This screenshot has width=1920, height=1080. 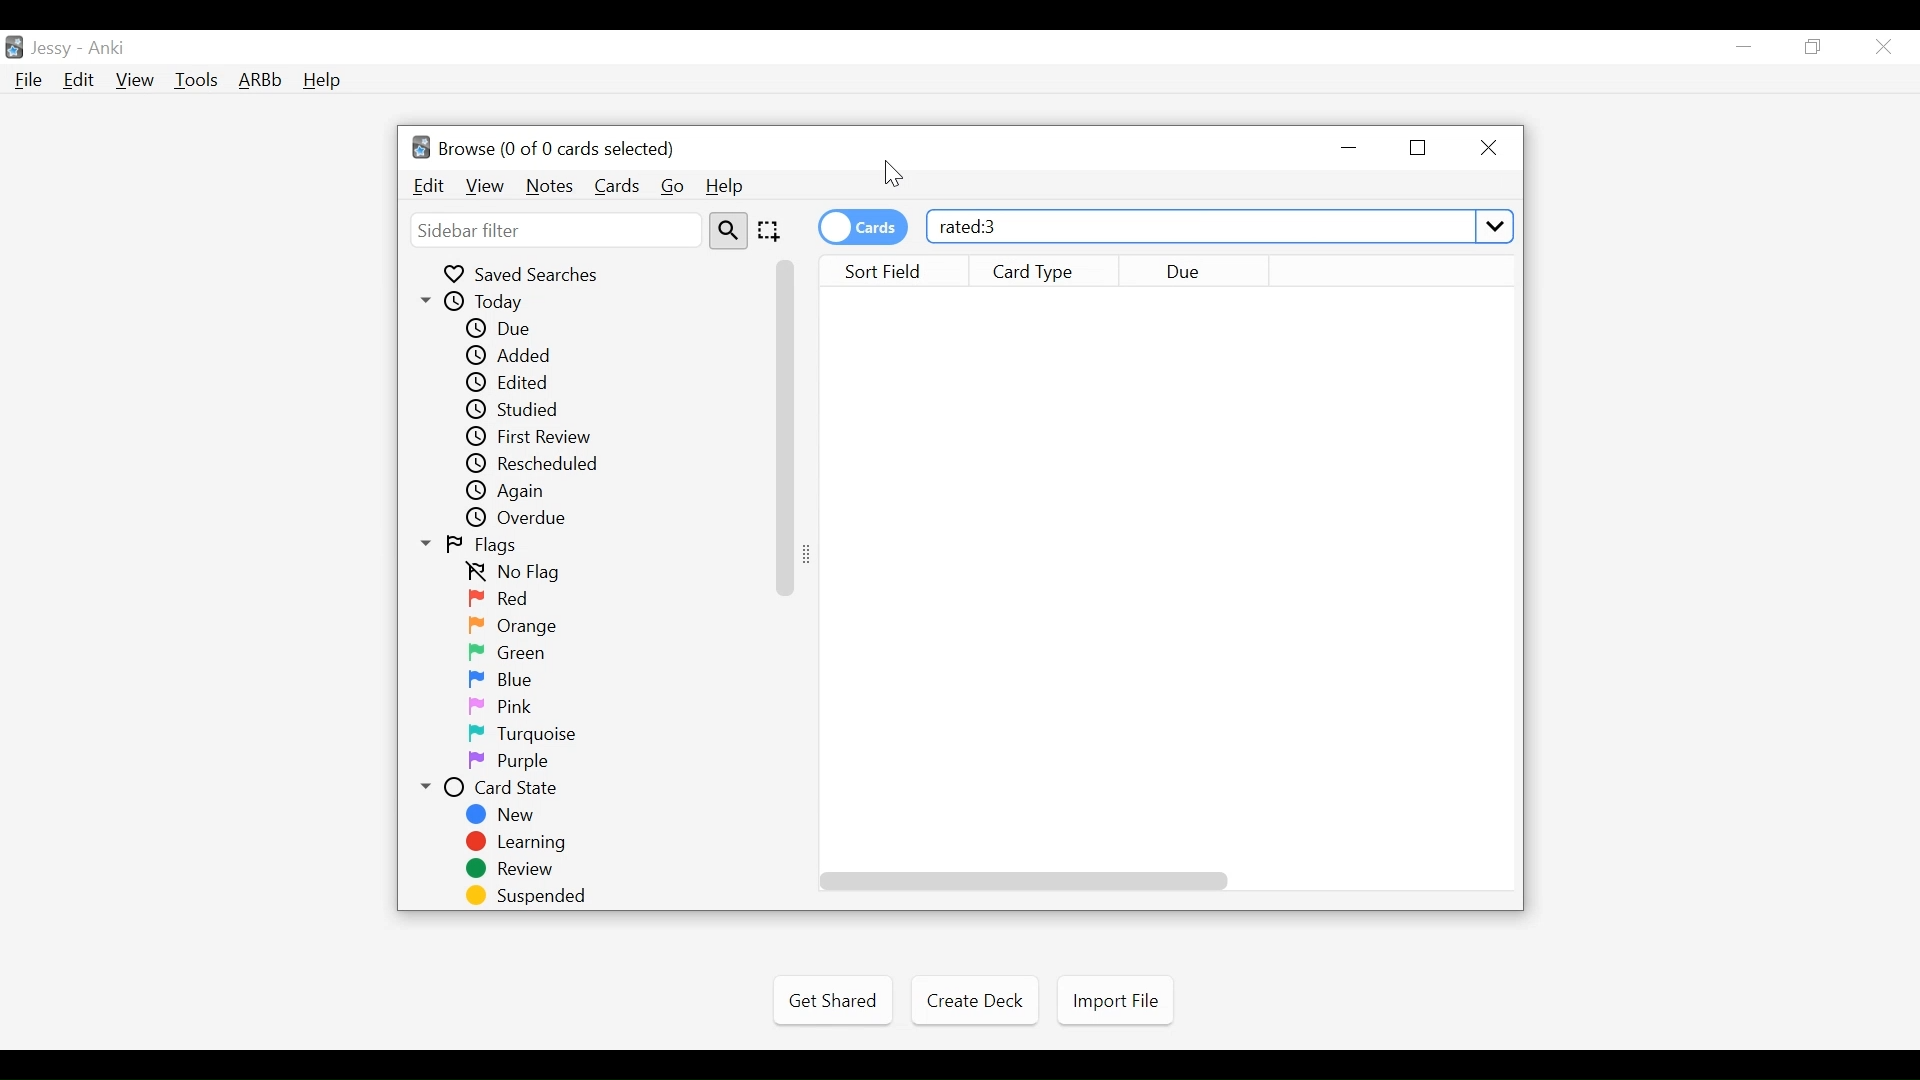 I want to click on Help, so click(x=730, y=187).